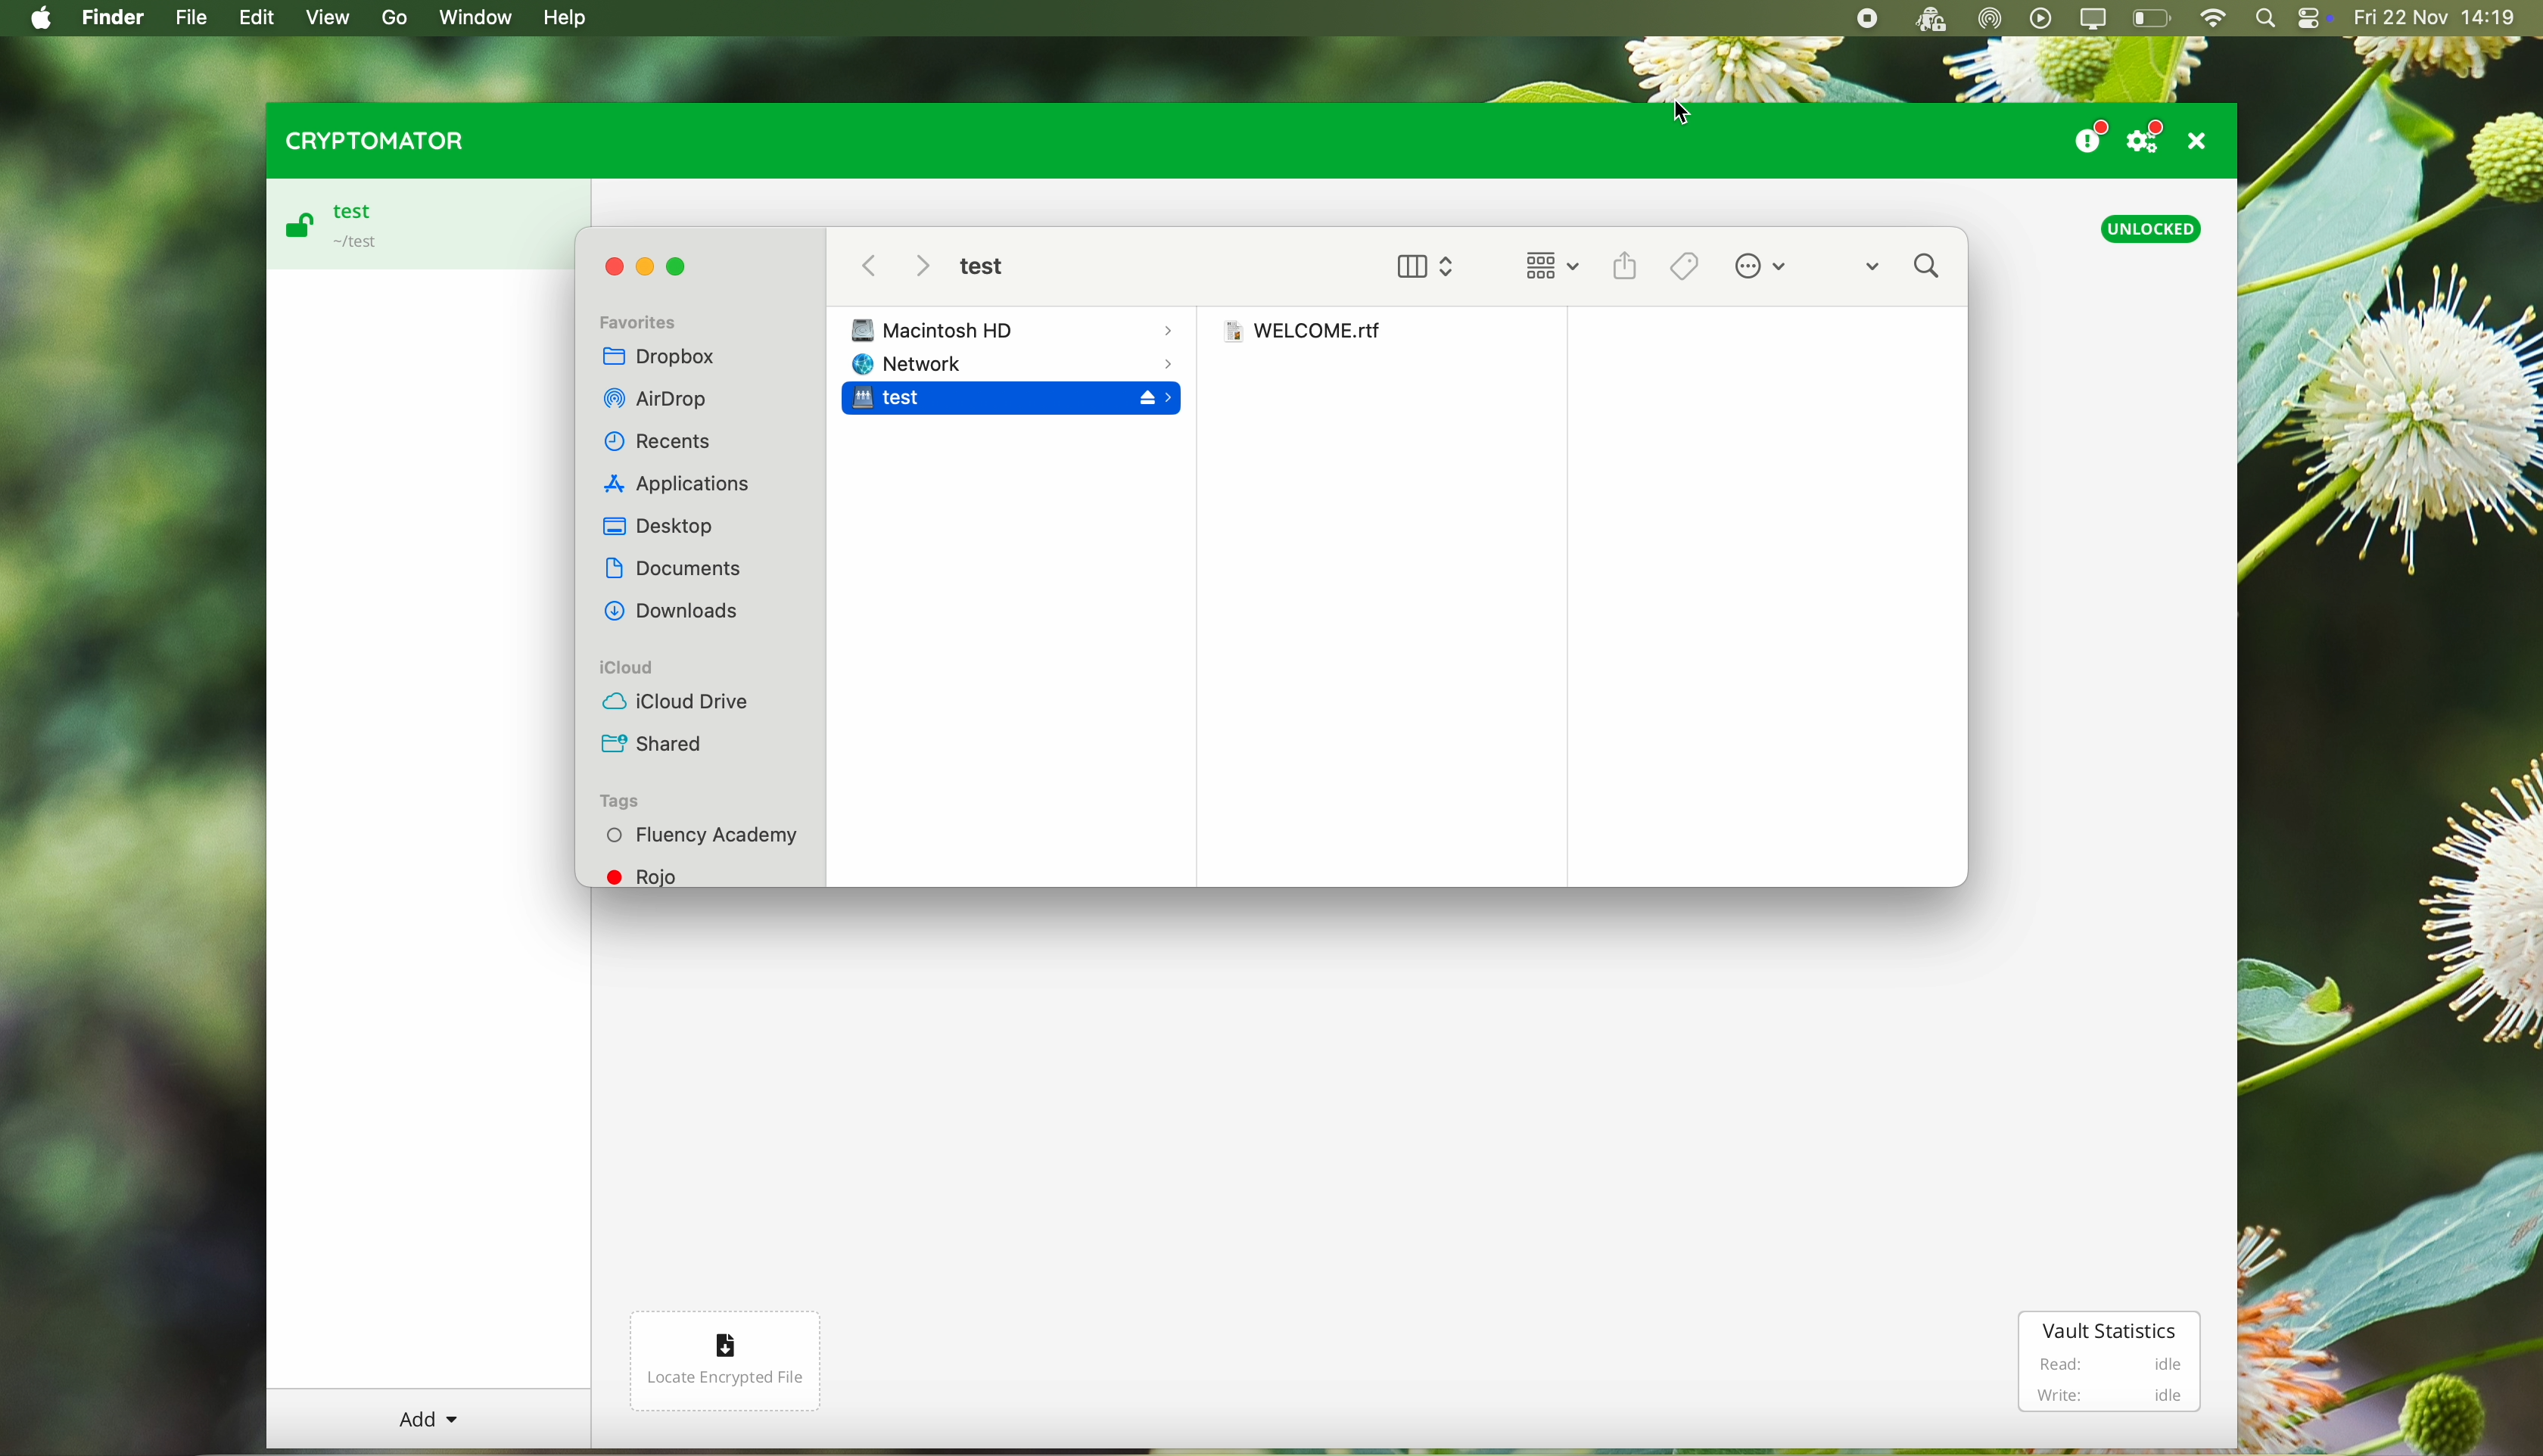  Describe the element at coordinates (2265, 19) in the screenshot. I see `spotlight search` at that location.